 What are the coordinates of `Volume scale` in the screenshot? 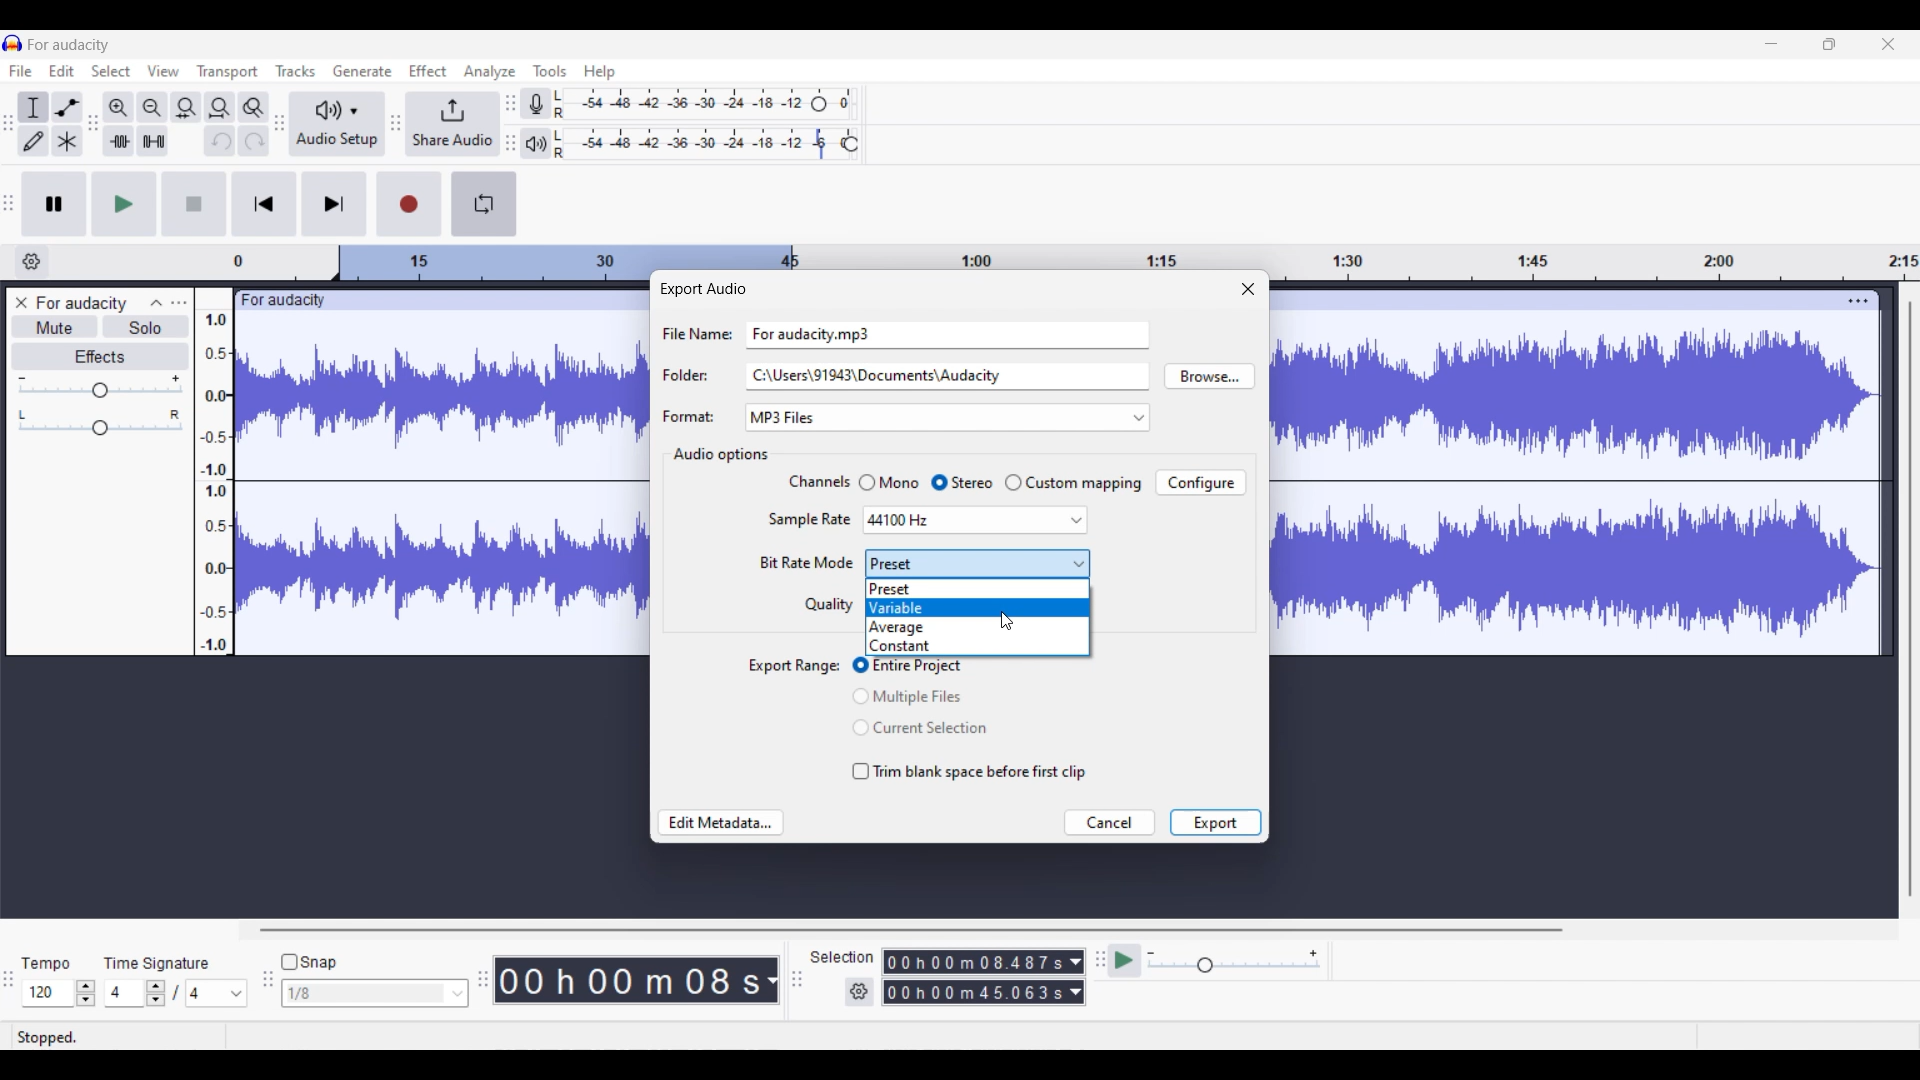 It's located at (100, 386).